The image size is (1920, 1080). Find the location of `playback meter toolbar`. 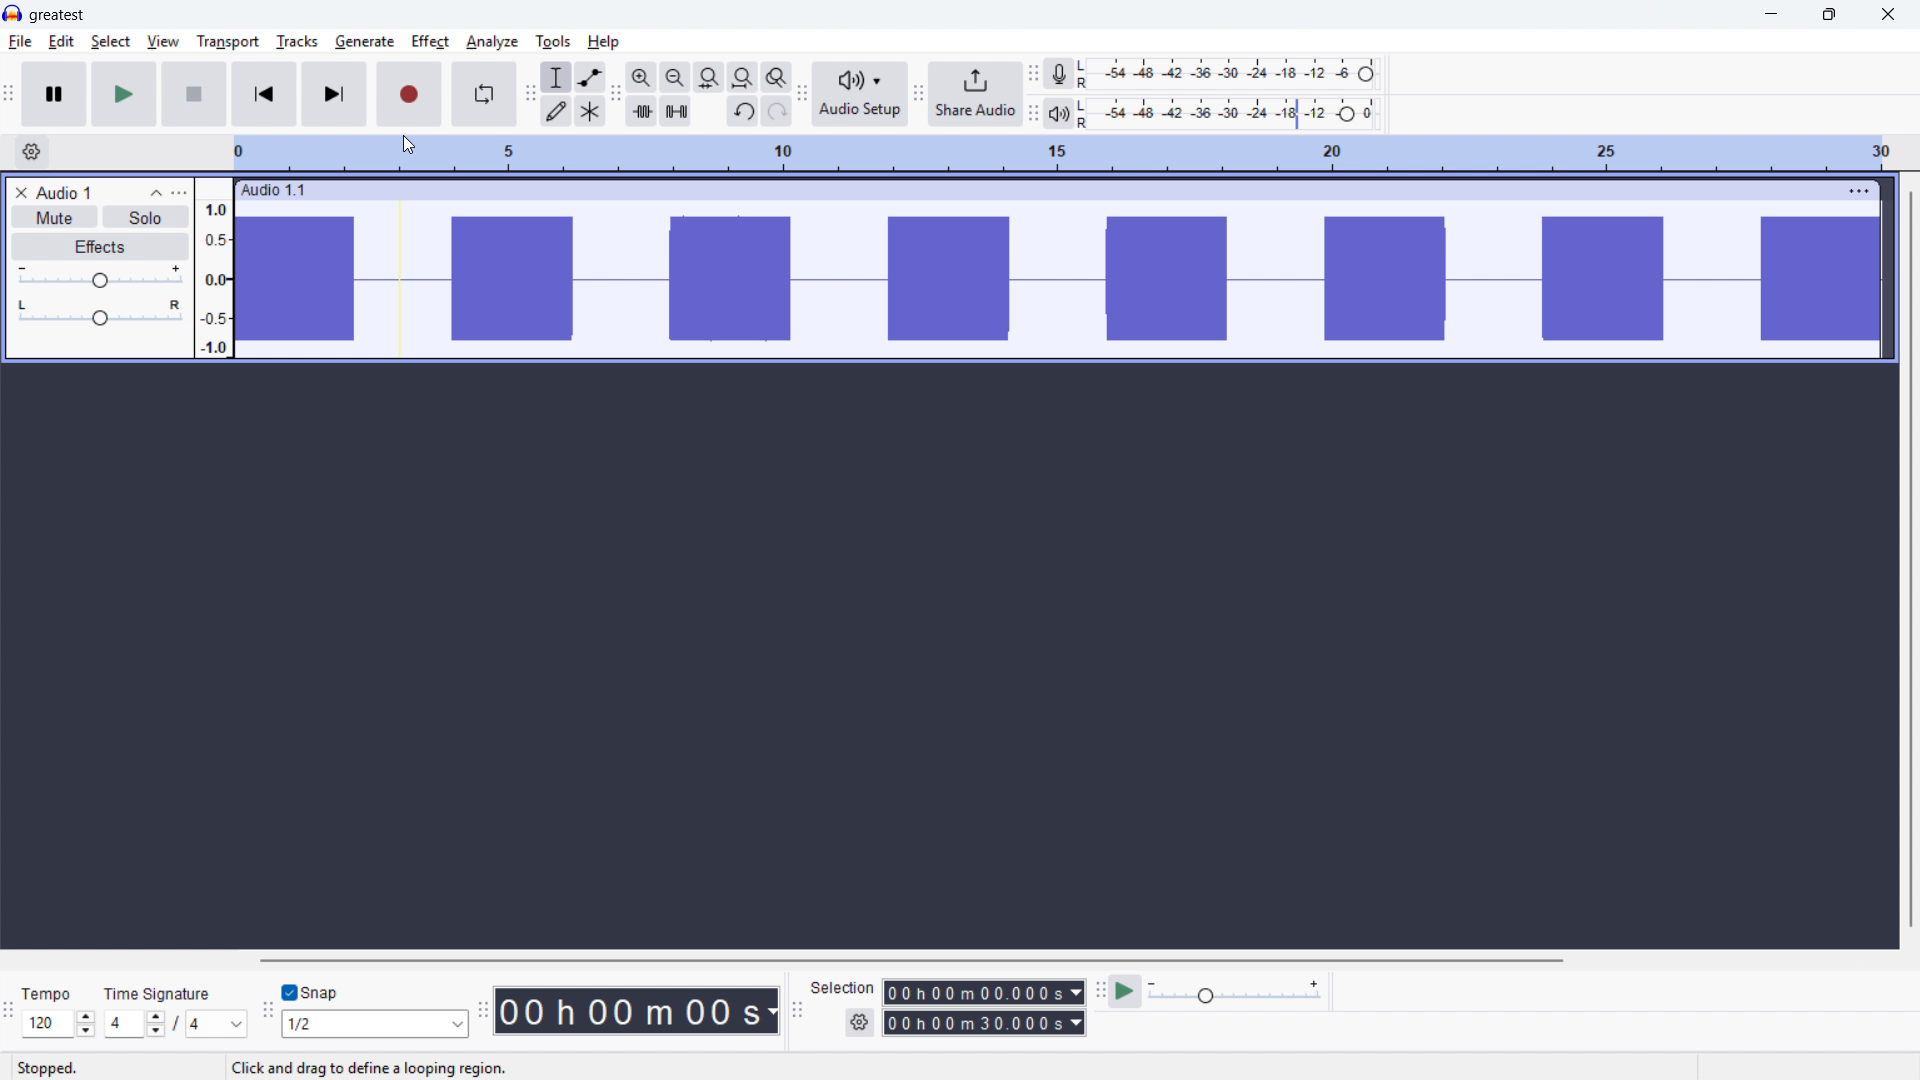

playback meter toolbar is located at coordinates (1032, 115).